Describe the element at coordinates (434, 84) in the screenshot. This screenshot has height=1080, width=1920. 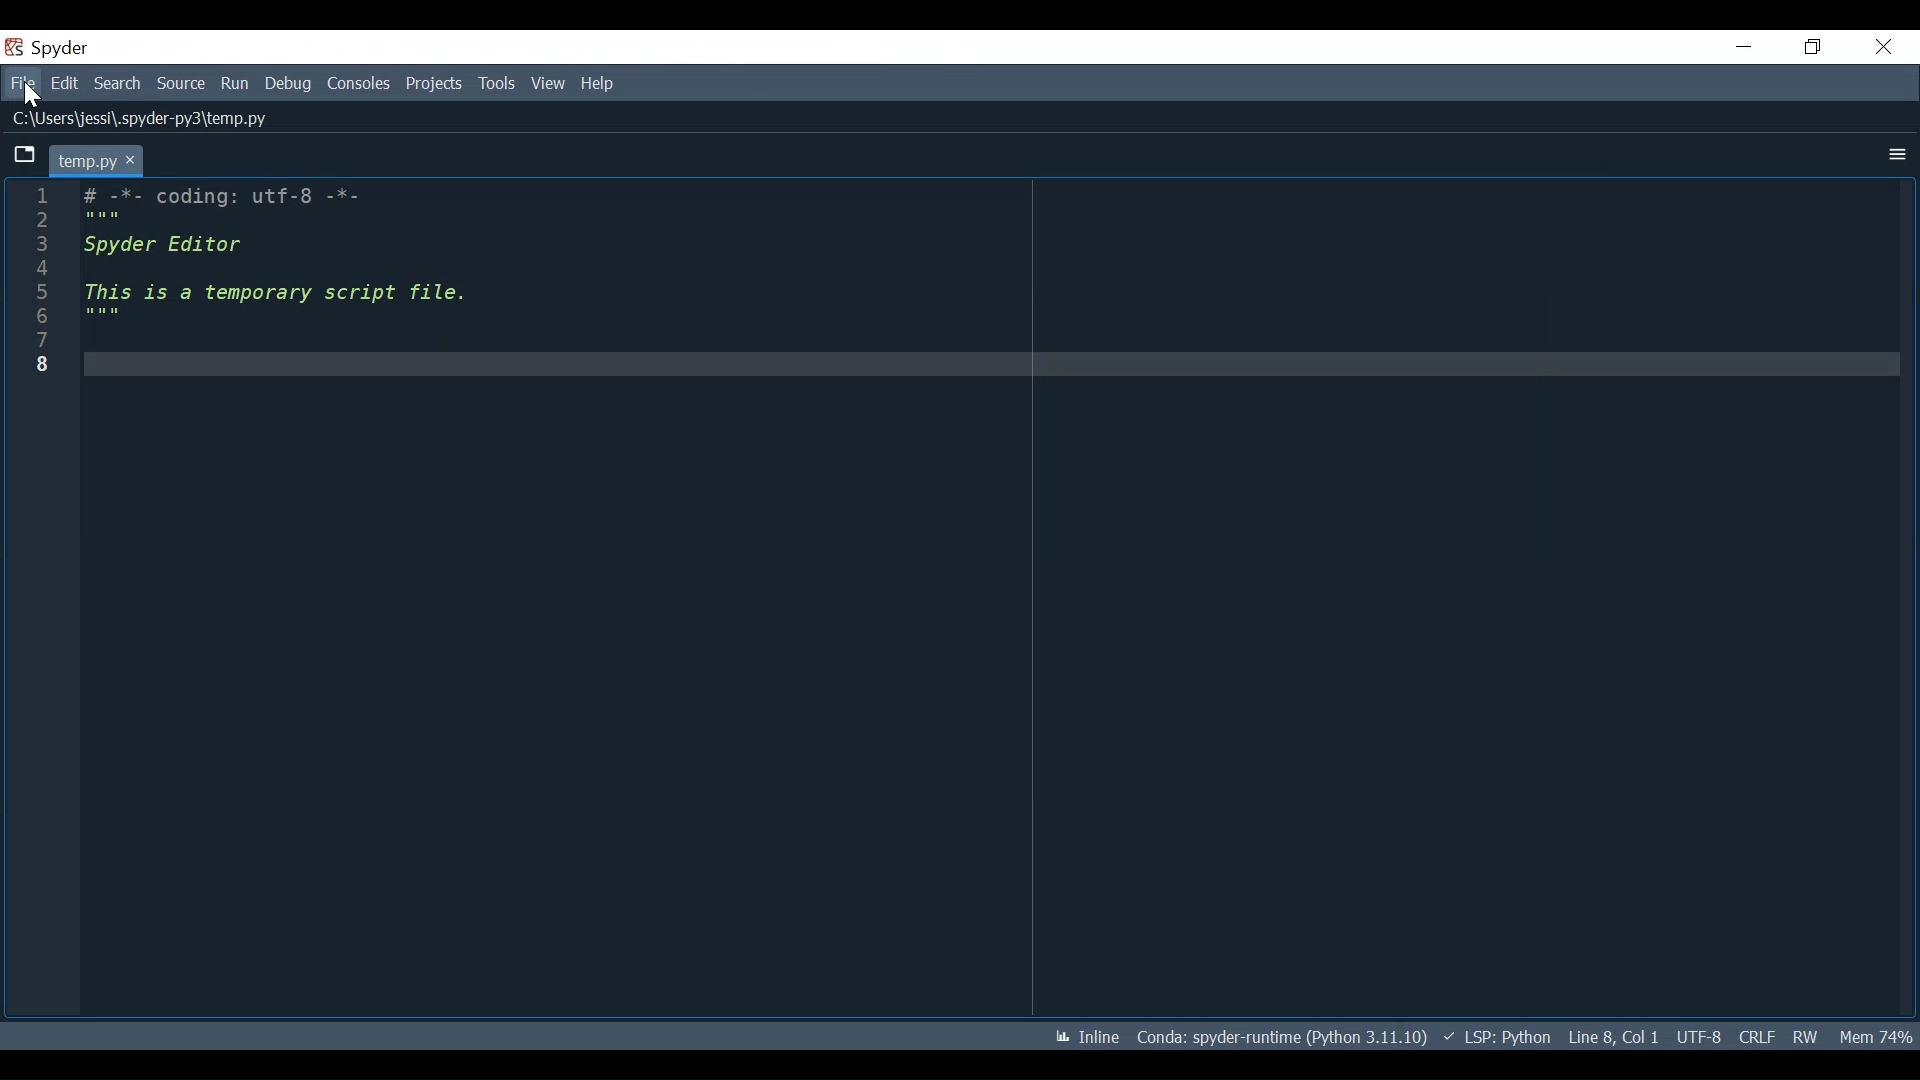
I see `Projects` at that location.